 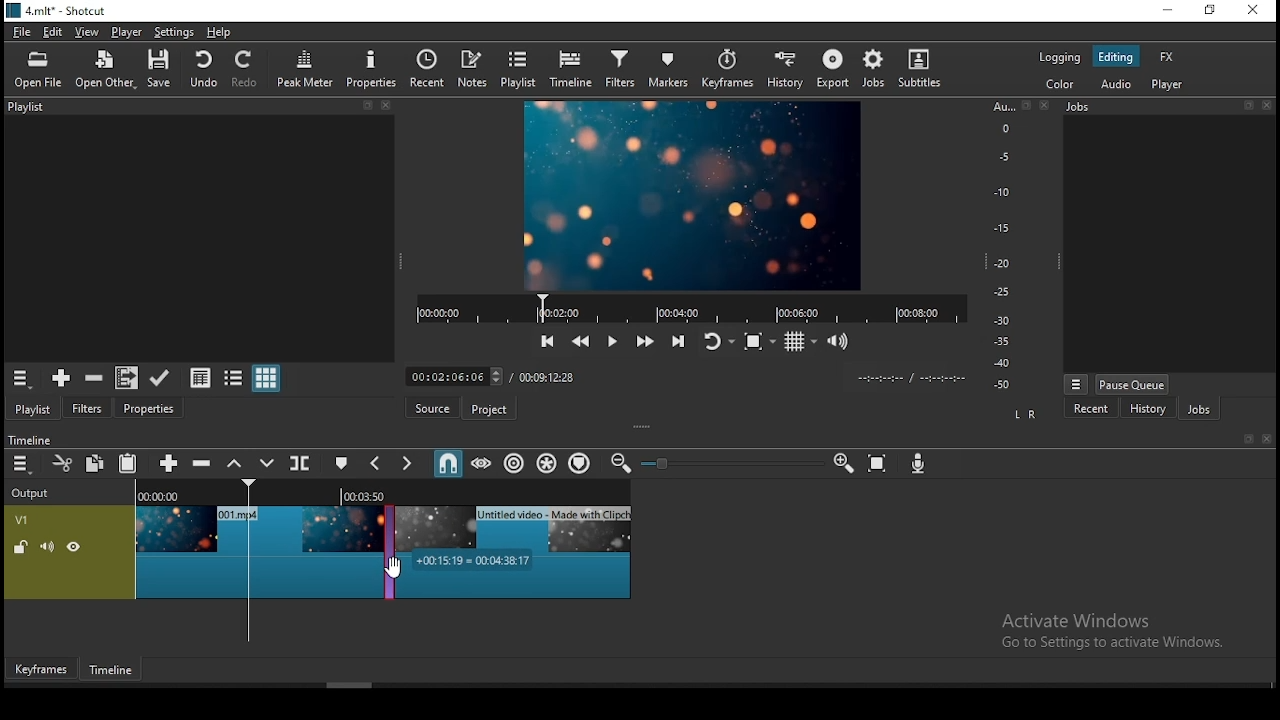 I want to click on timeline settings, so click(x=20, y=465).